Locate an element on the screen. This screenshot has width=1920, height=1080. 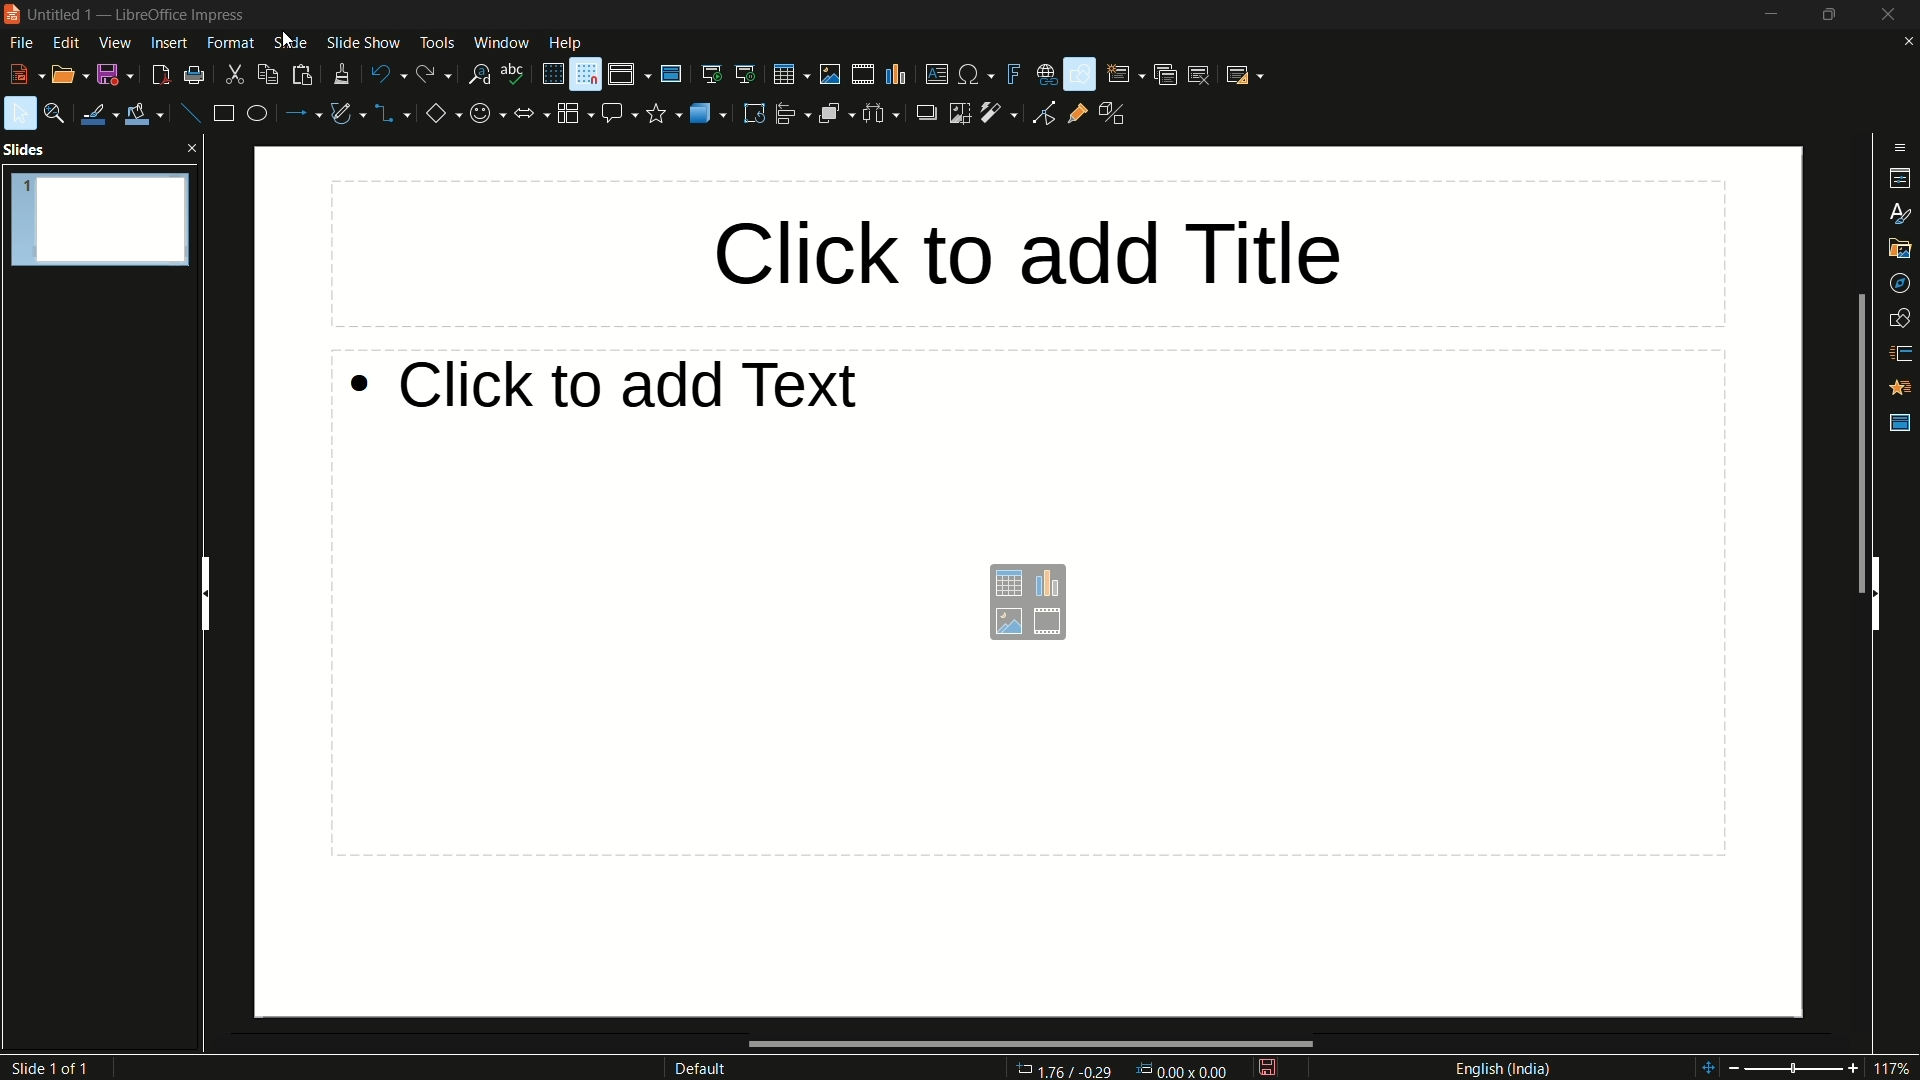
shadow is located at coordinates (926, 115).